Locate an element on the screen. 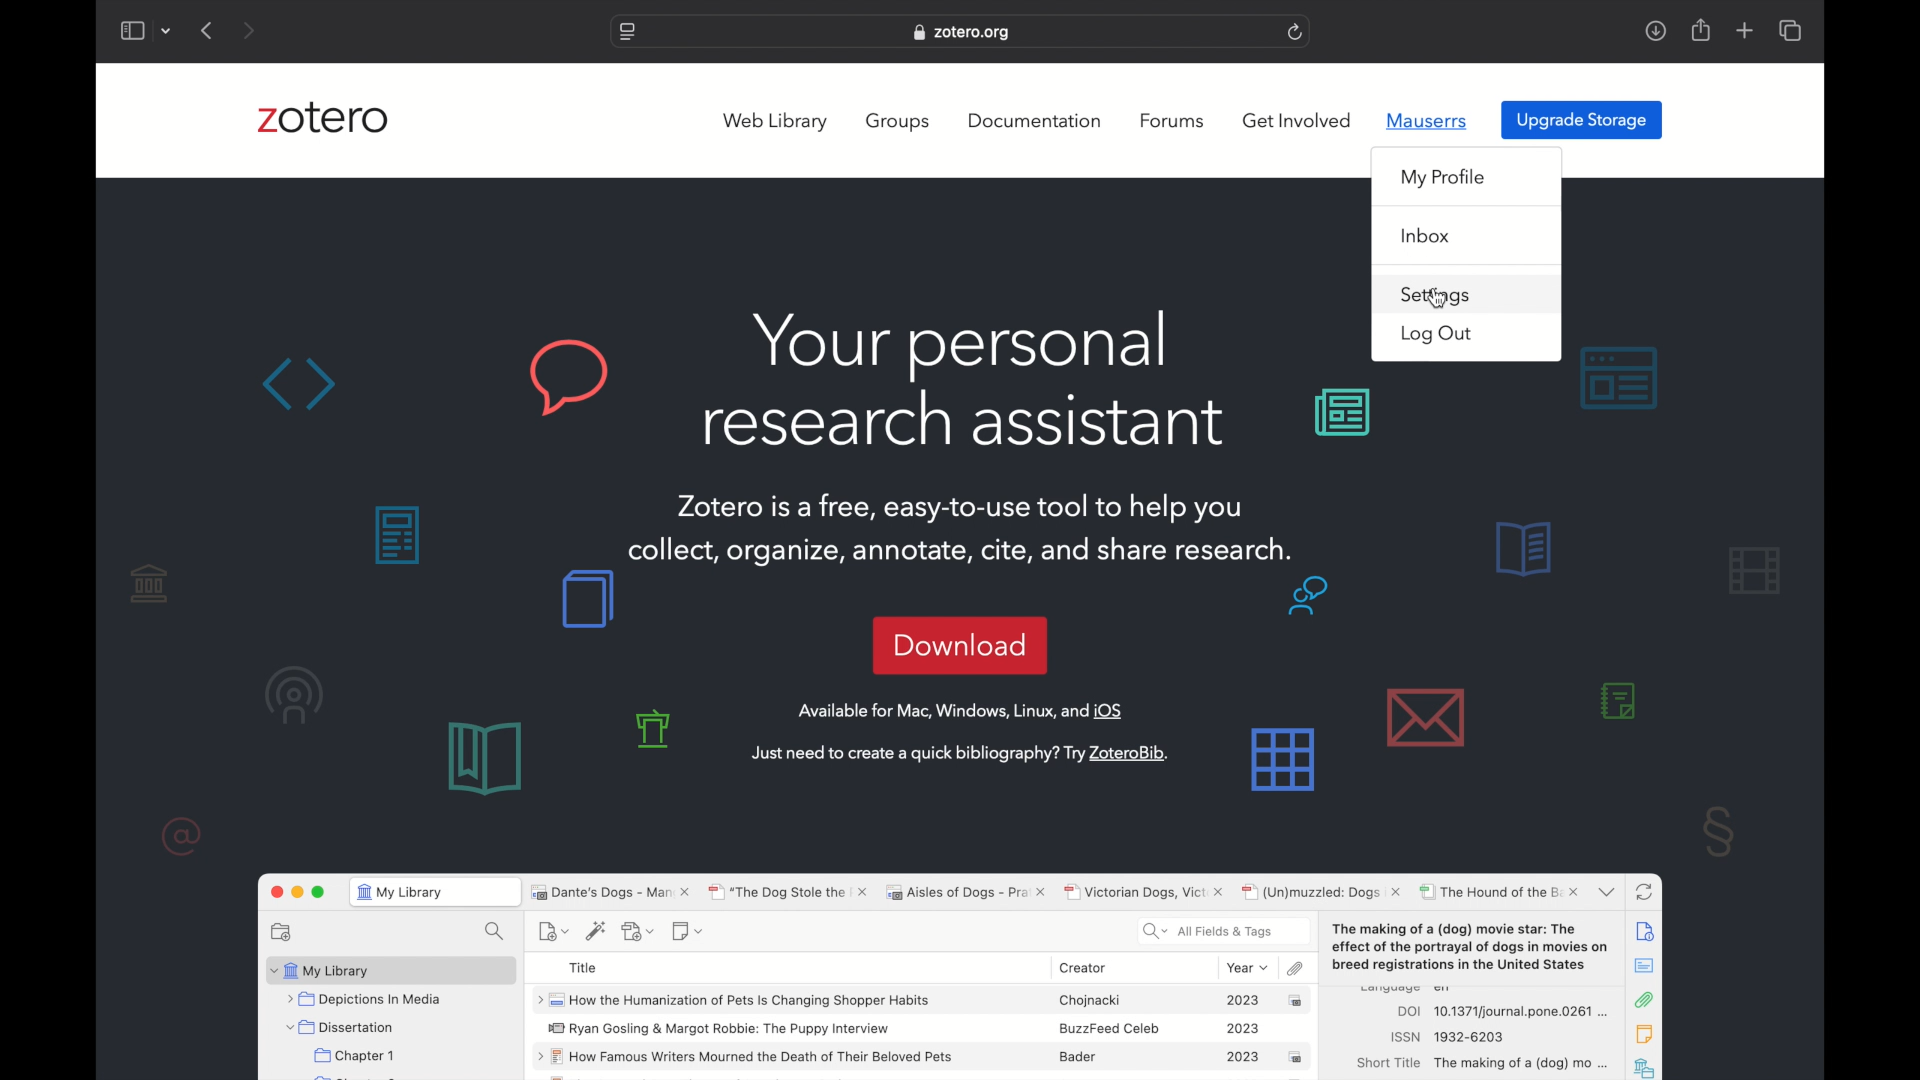 Image resolution: width=1920 pixels, height=1080 pixels. zotero software preview is located at coordinates (962, 971).